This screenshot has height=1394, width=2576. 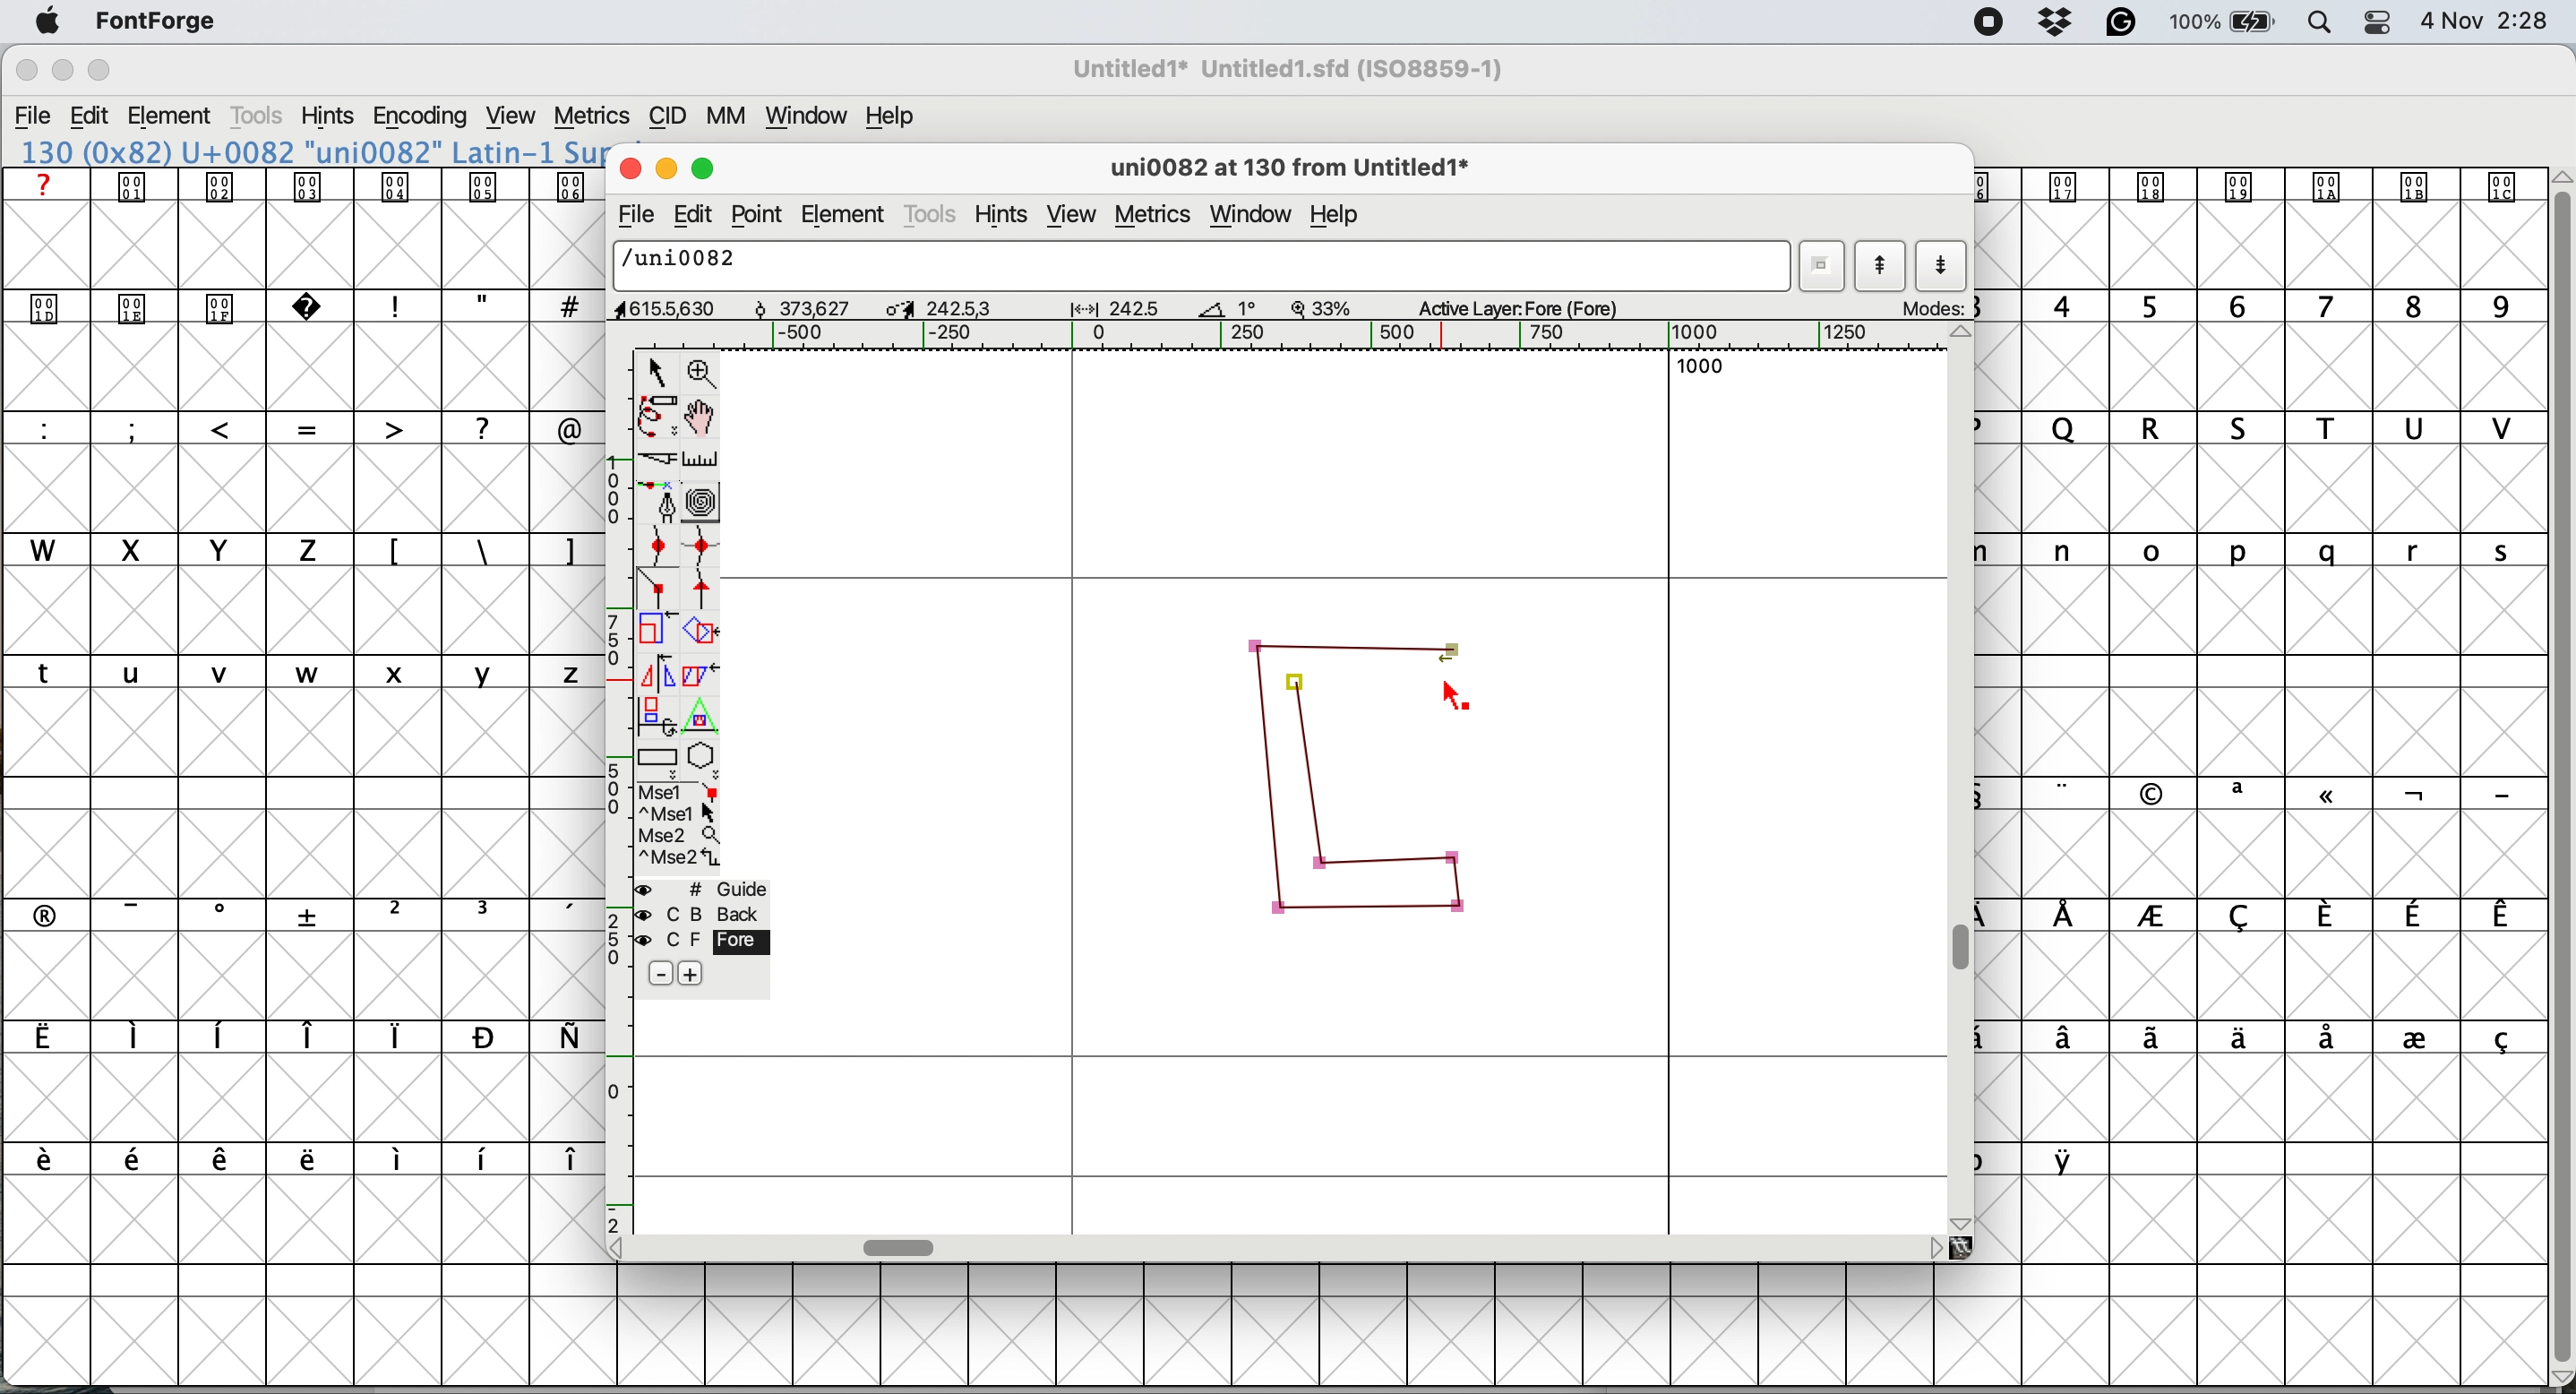 What do you see at coordinates (929, 307) in the screenshot?
I see `dimensions` at bounding box center [929, 307].